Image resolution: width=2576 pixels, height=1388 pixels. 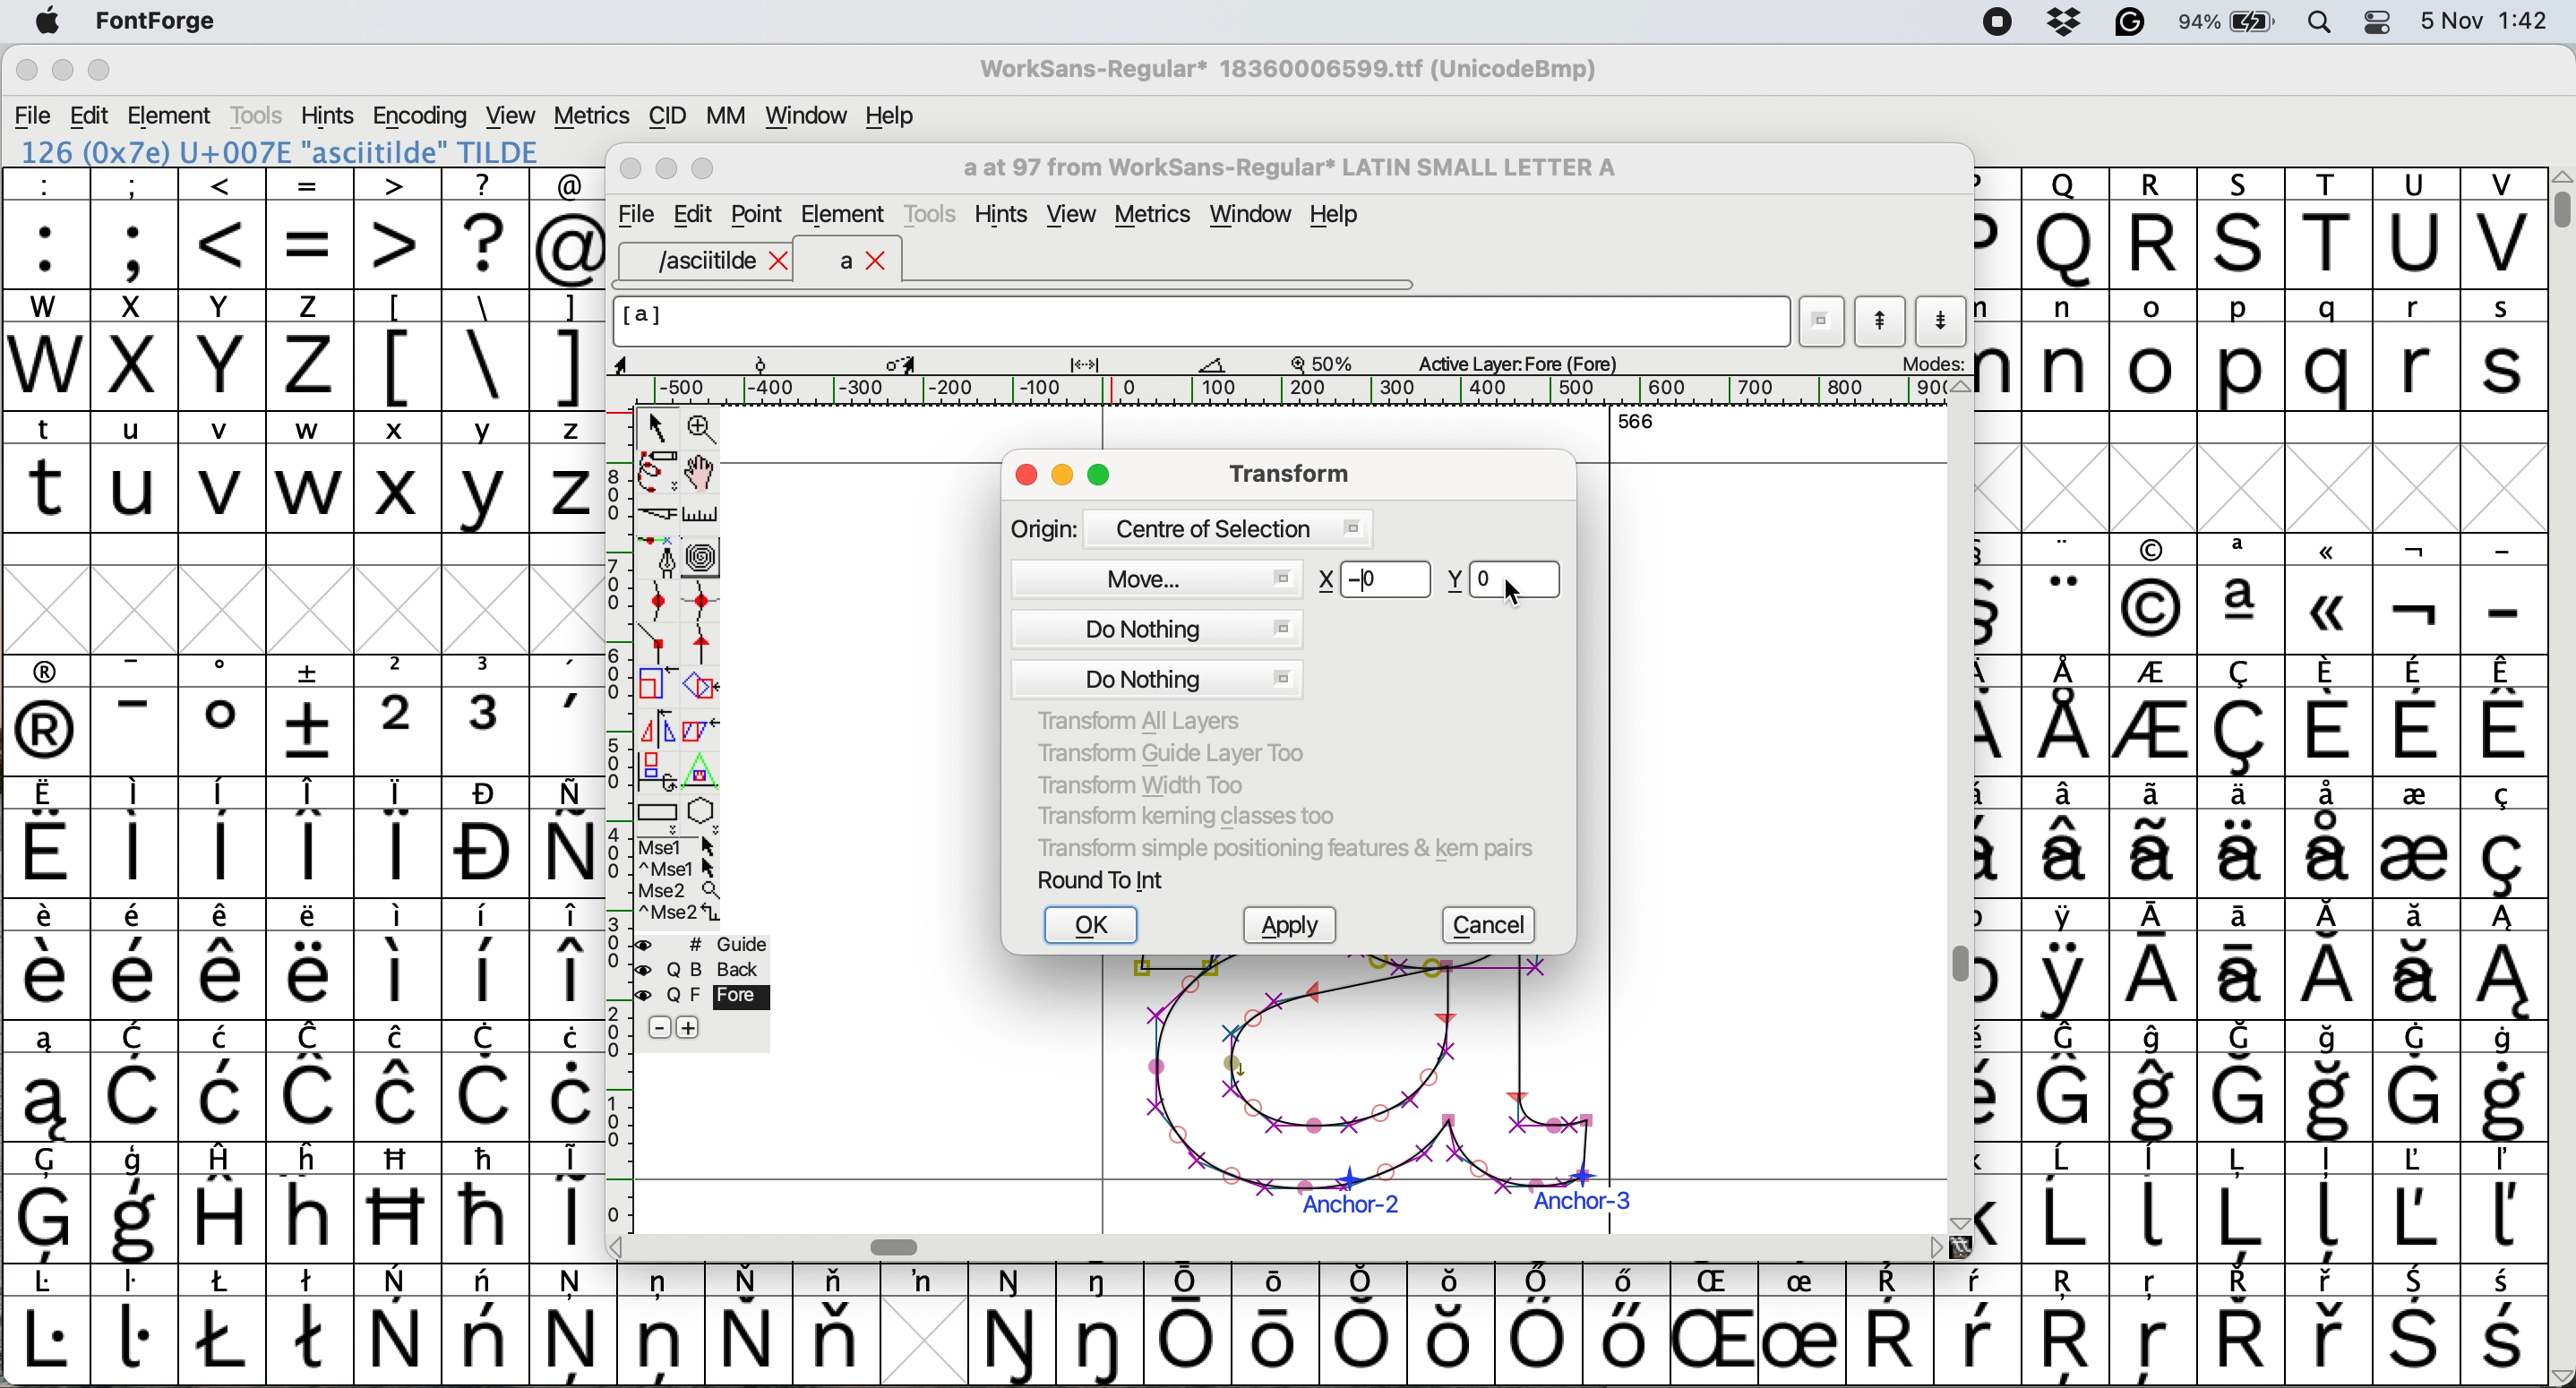 I want to click on symbol, so click(x=485, y=1201).